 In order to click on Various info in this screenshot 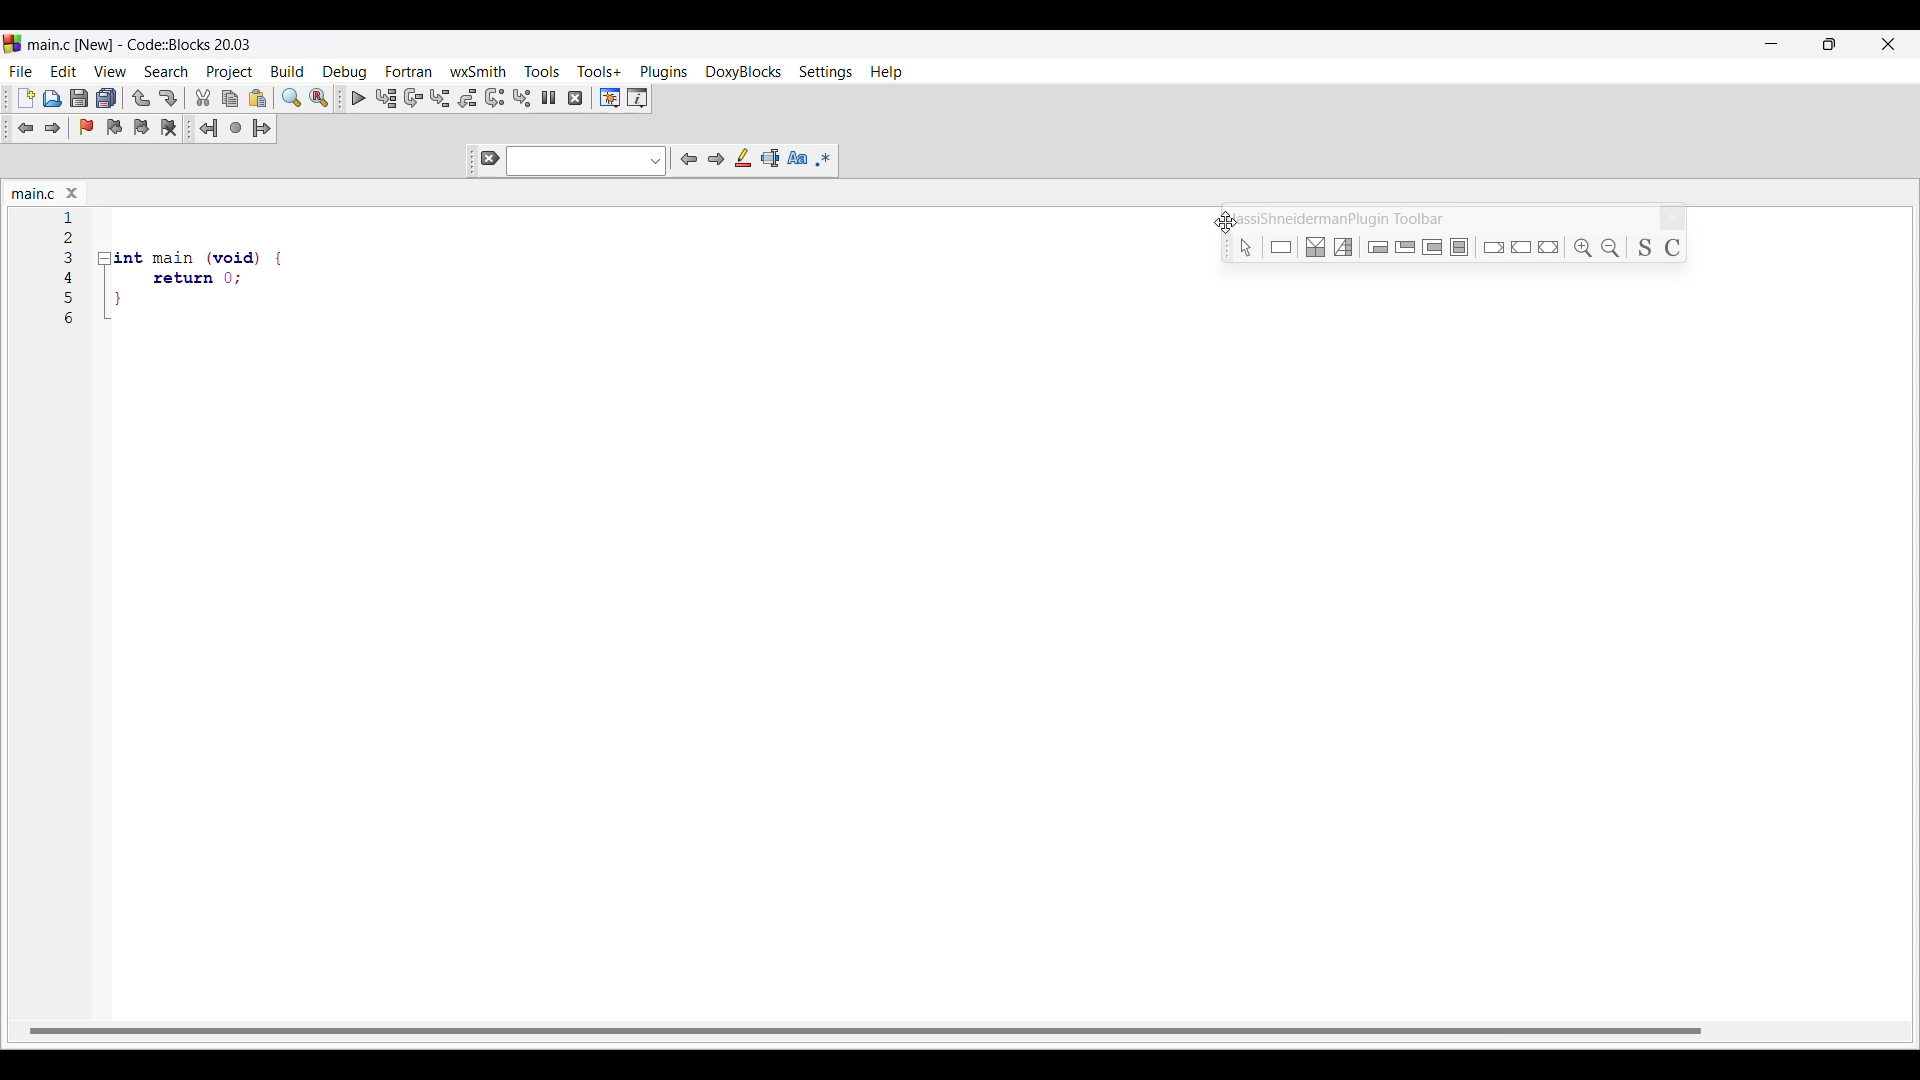, I will do `click(638, 98)`.